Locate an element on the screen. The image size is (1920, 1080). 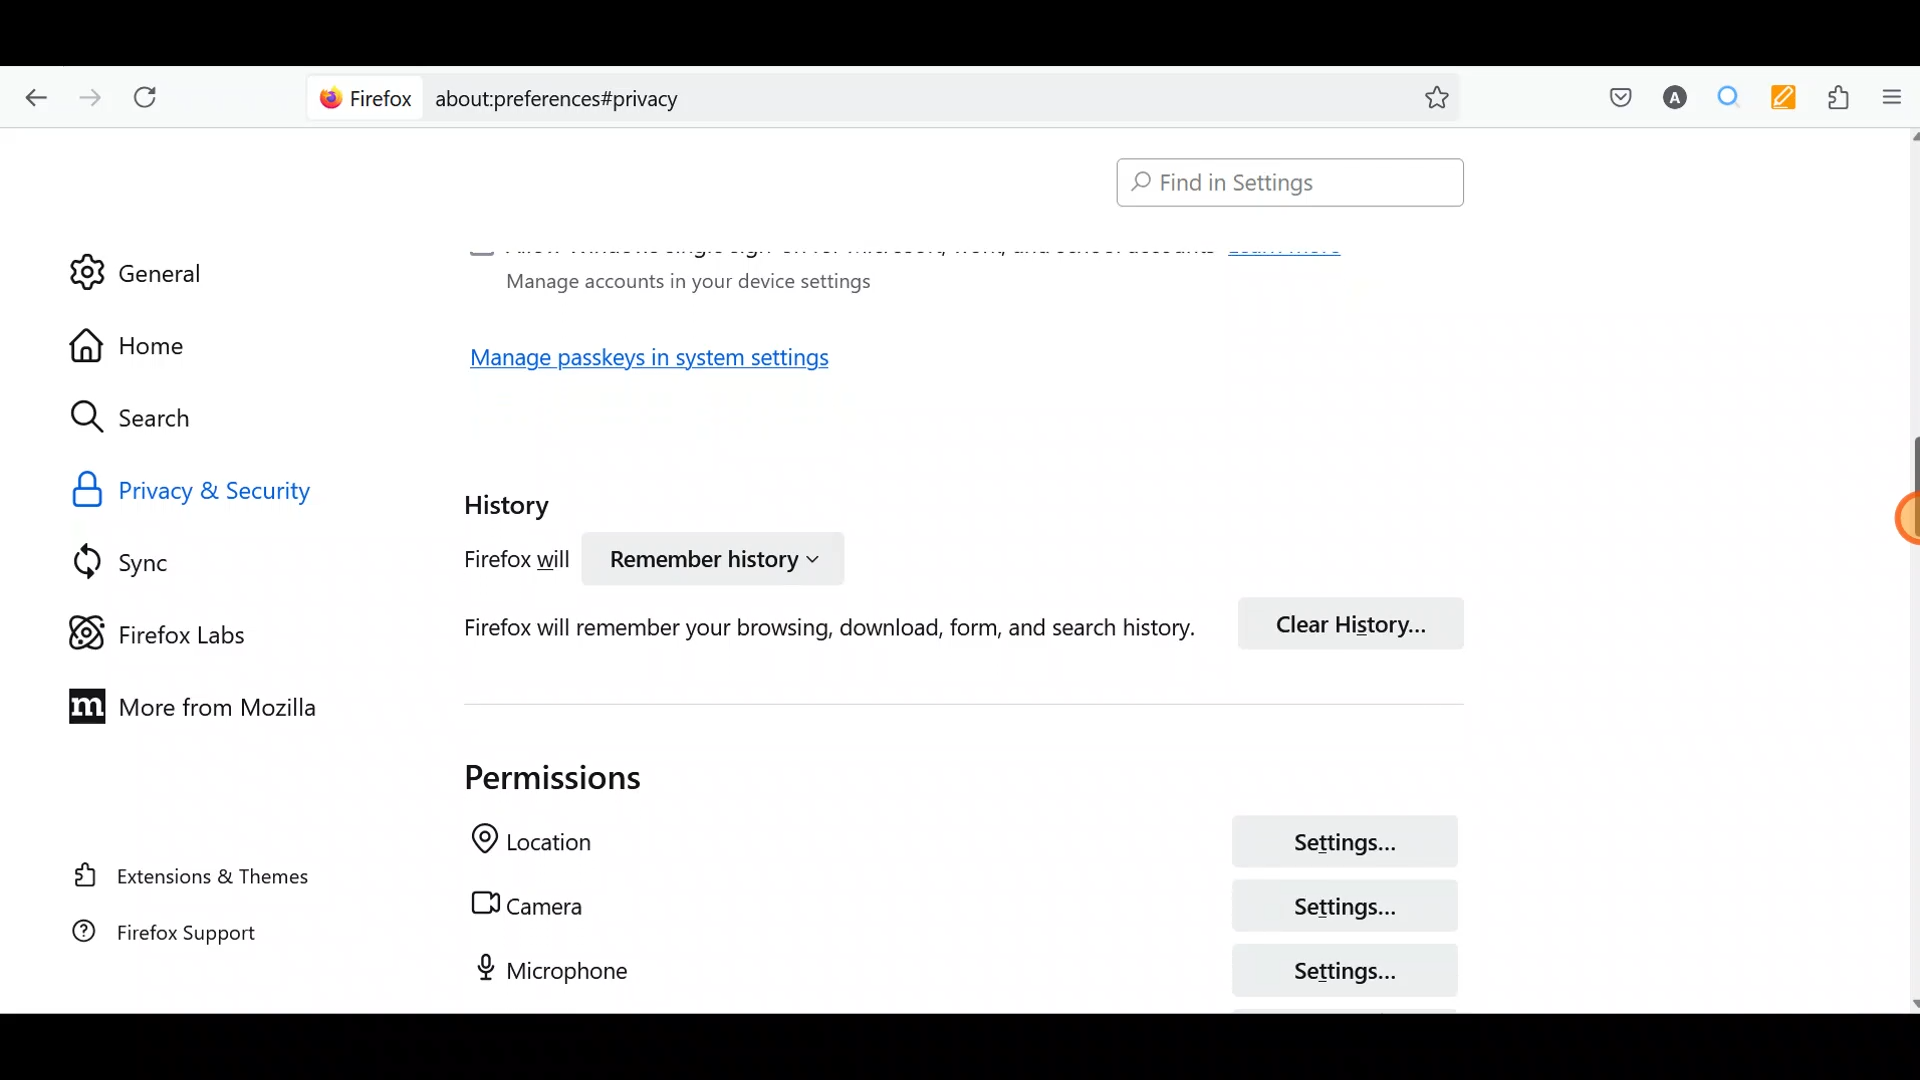
Open application menu is located at coordinates (1890, 99).